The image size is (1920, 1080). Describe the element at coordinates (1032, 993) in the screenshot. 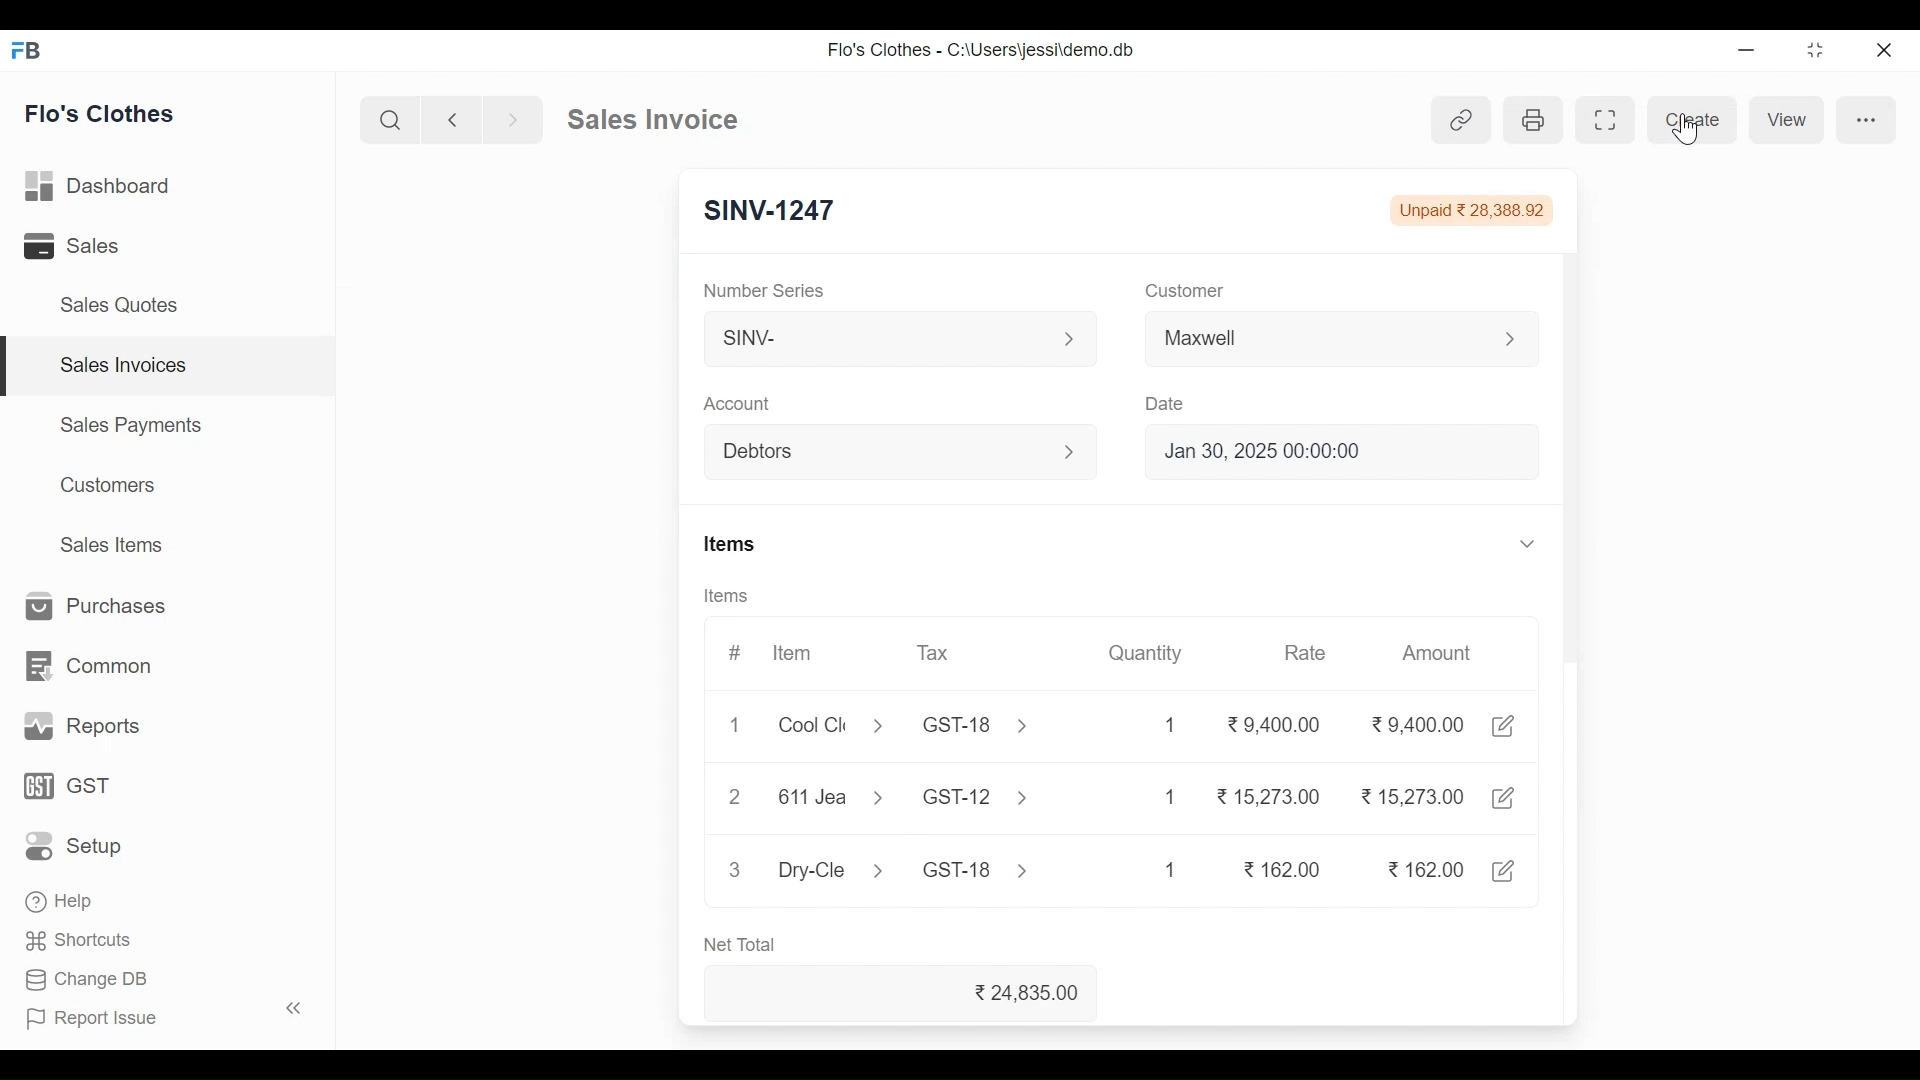

I see `24,835.00` at that location.